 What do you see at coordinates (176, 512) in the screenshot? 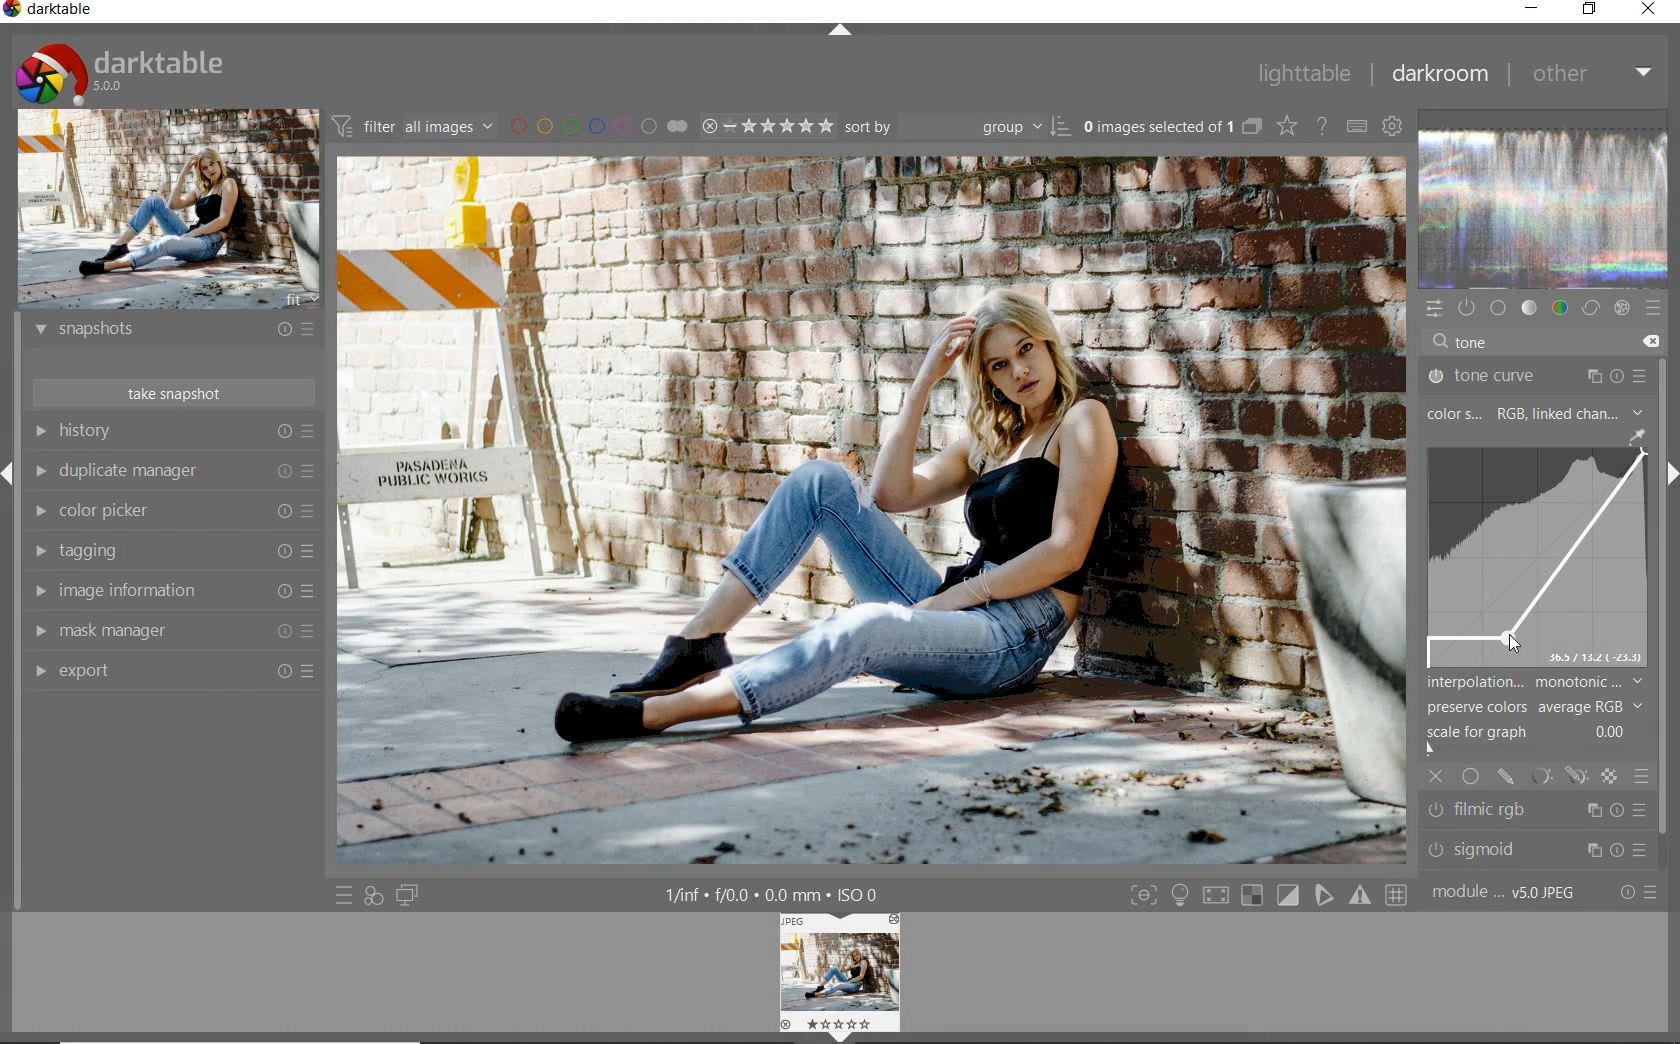
I see `color picker` at bounding box center [176, 512].